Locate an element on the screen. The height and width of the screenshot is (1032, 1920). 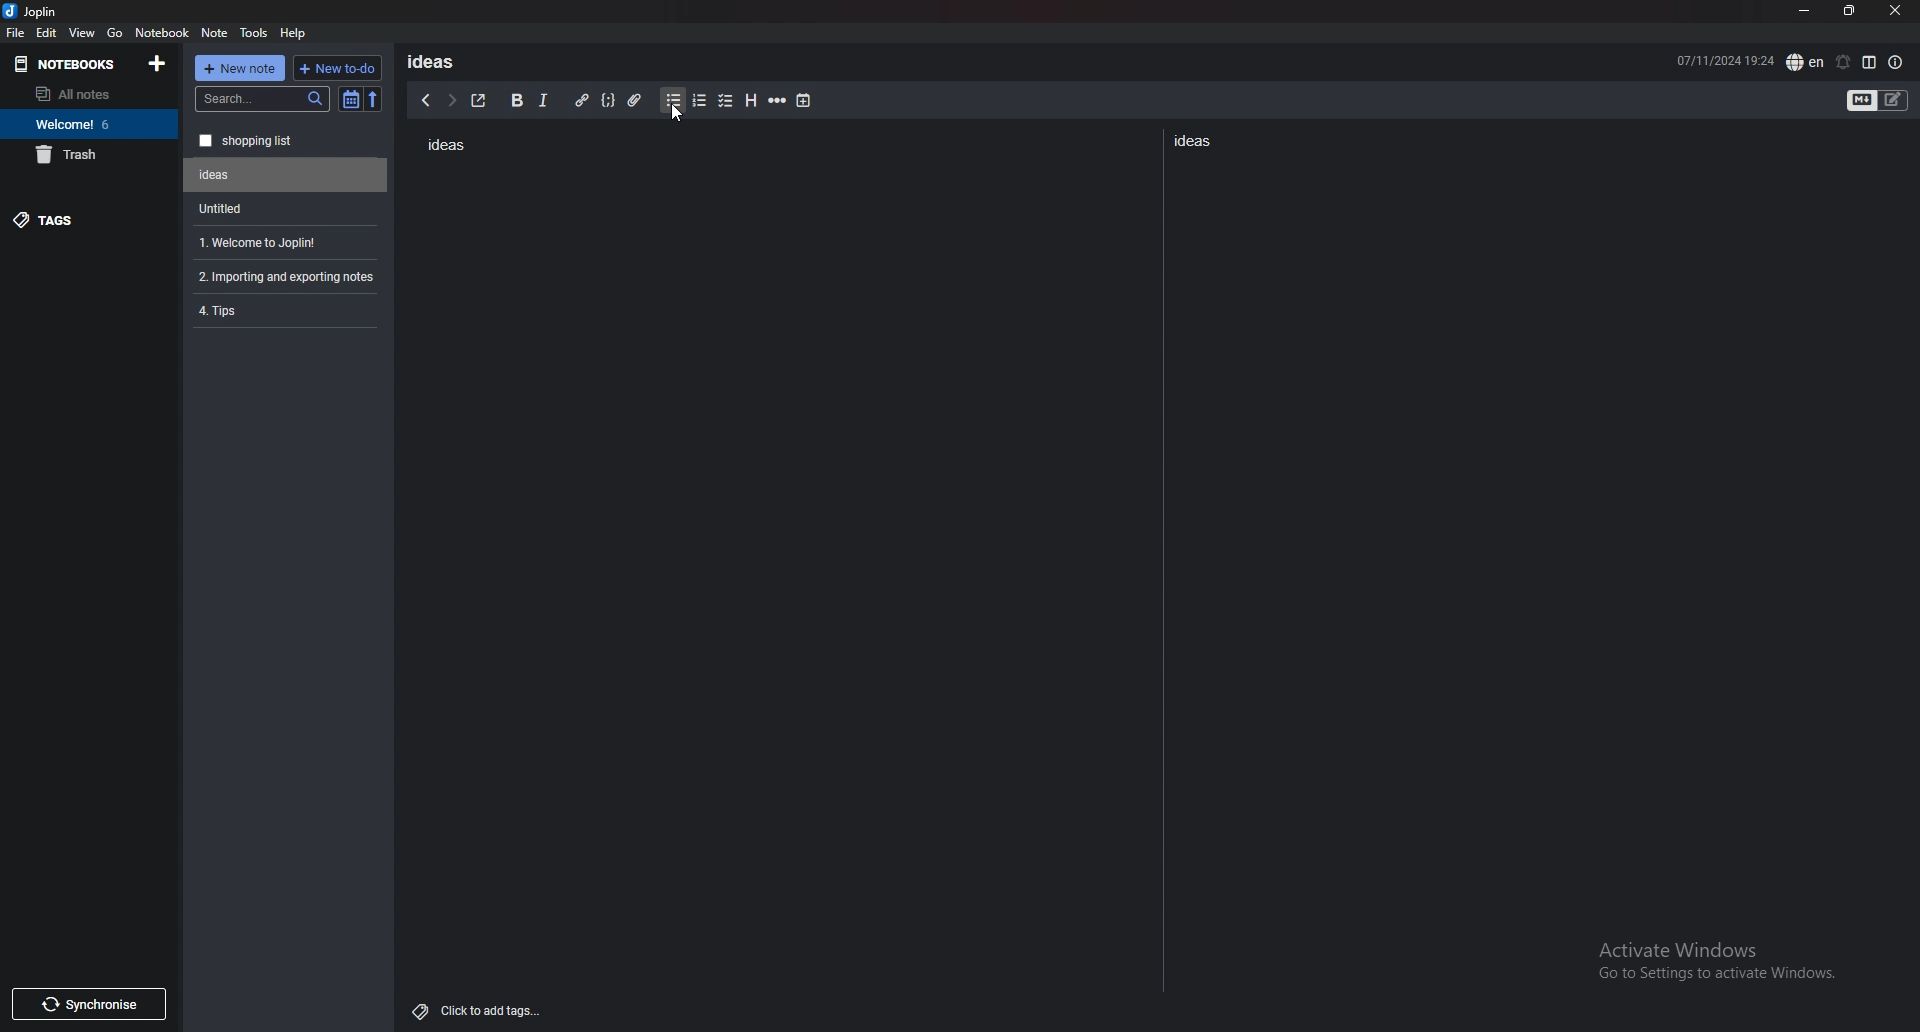
toggle editor layout is located at coordinates (1869, 62).